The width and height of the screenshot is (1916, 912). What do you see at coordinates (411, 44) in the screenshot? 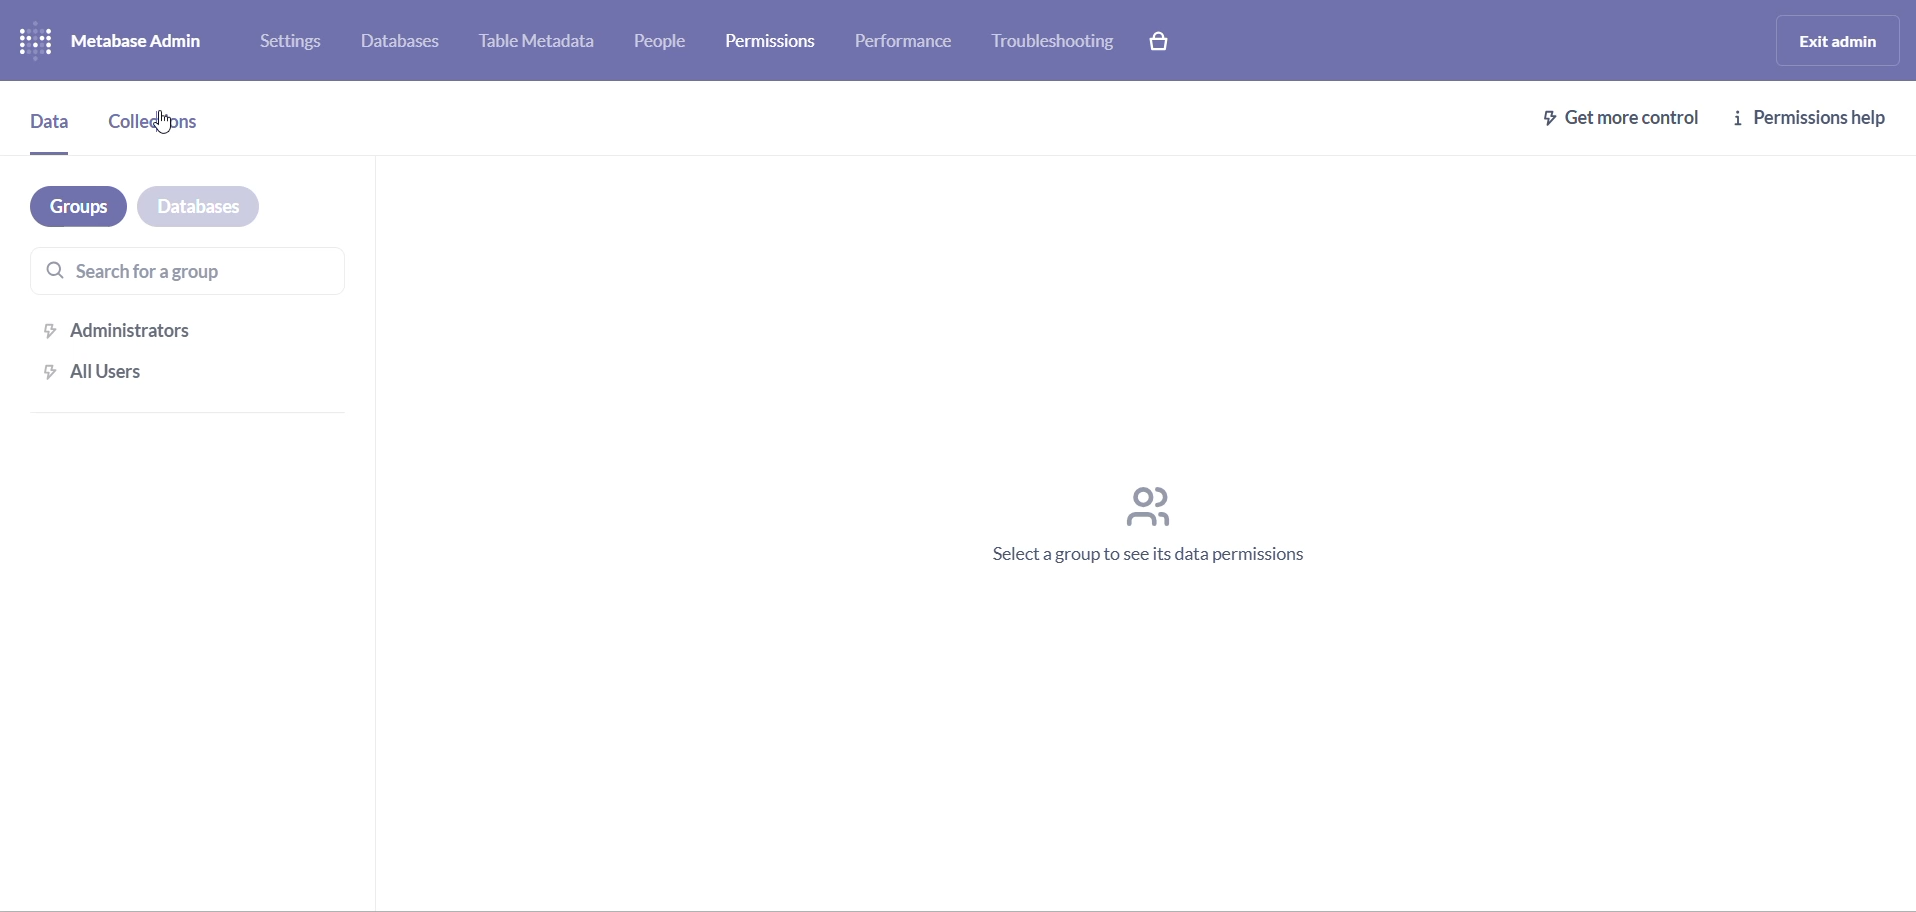
I see `databases` at bounding box center [411, 44].